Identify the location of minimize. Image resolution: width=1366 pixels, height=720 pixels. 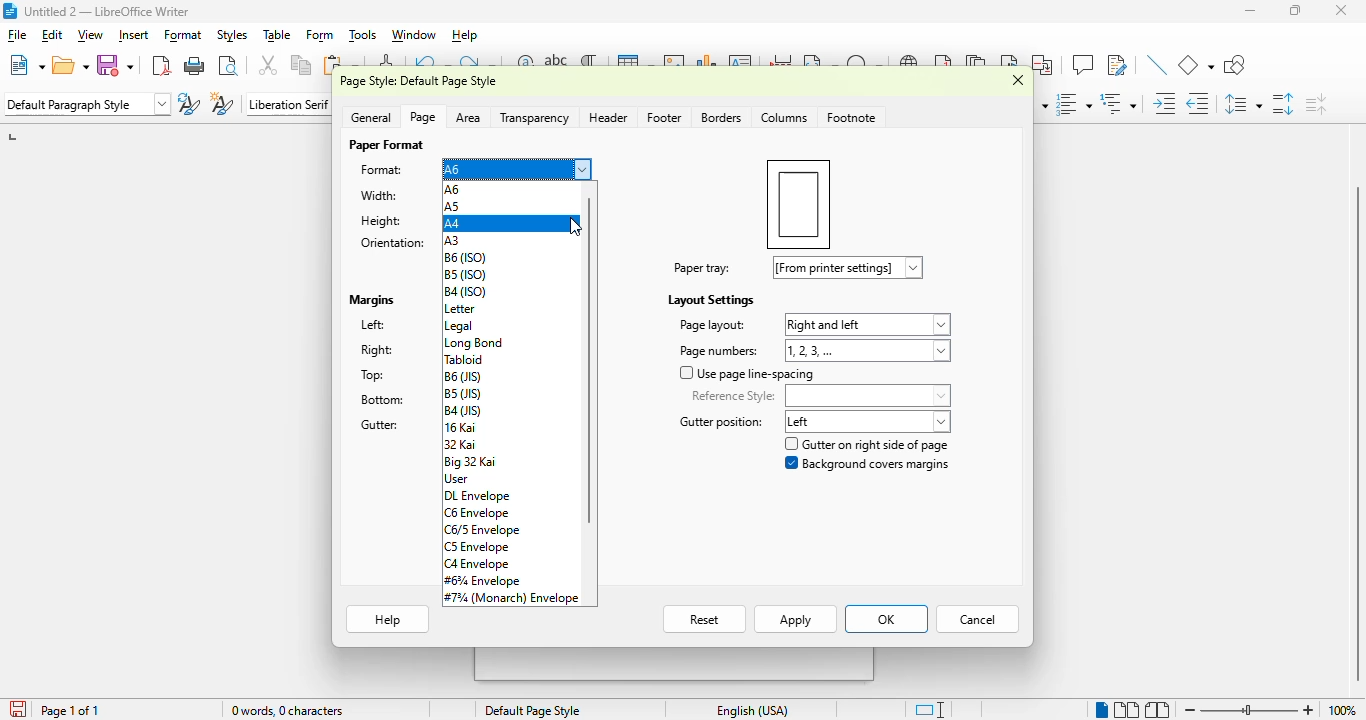
(1250, 10).